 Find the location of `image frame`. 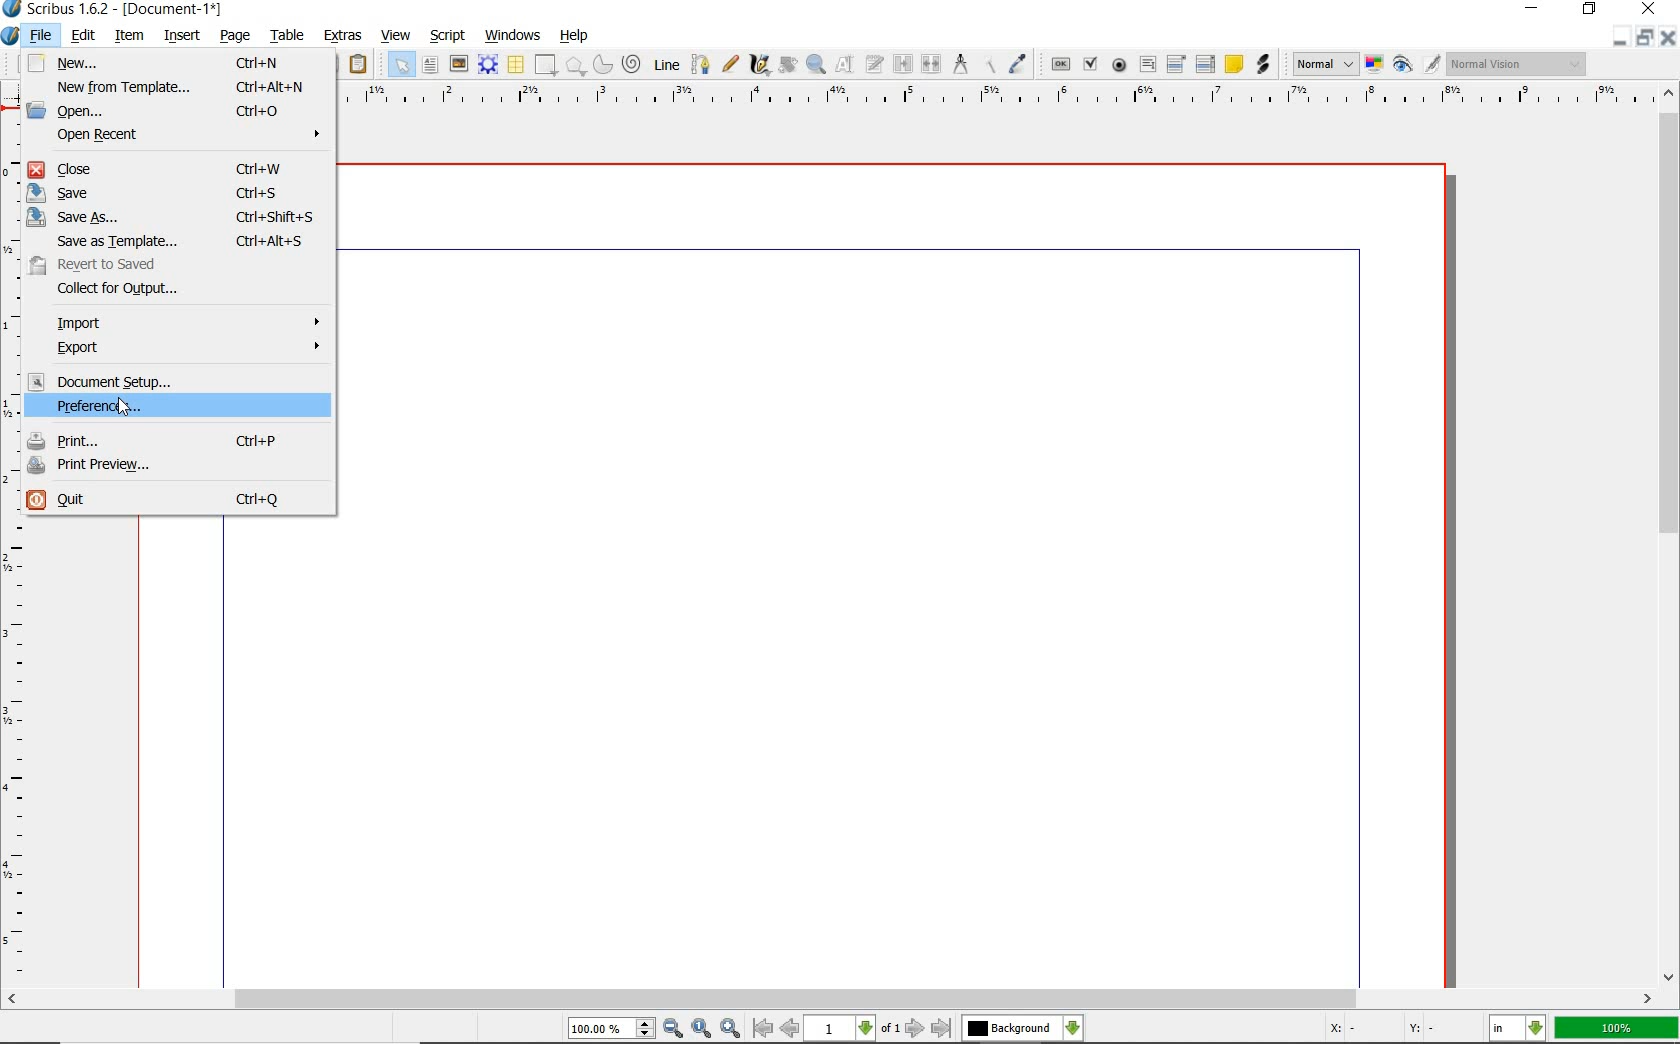

image frame is located at coordinates (457, 63).